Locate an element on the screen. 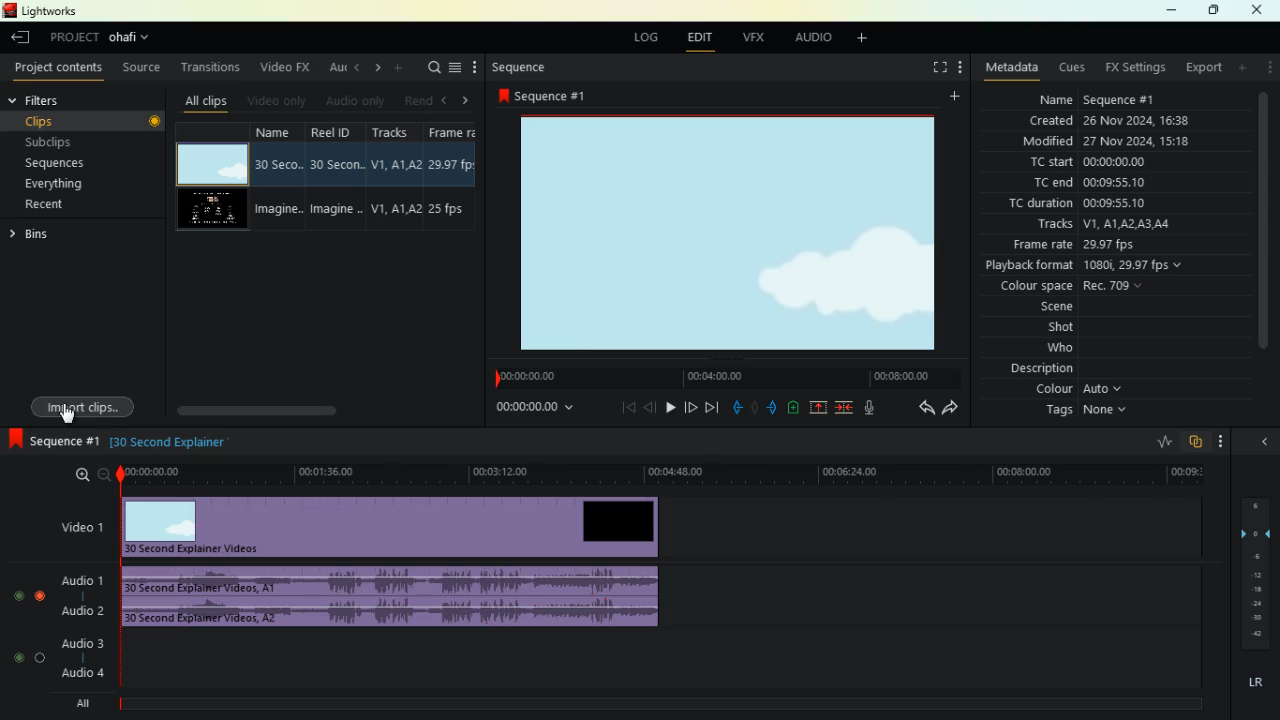  colour auto is located at coordinates (1082, 389).